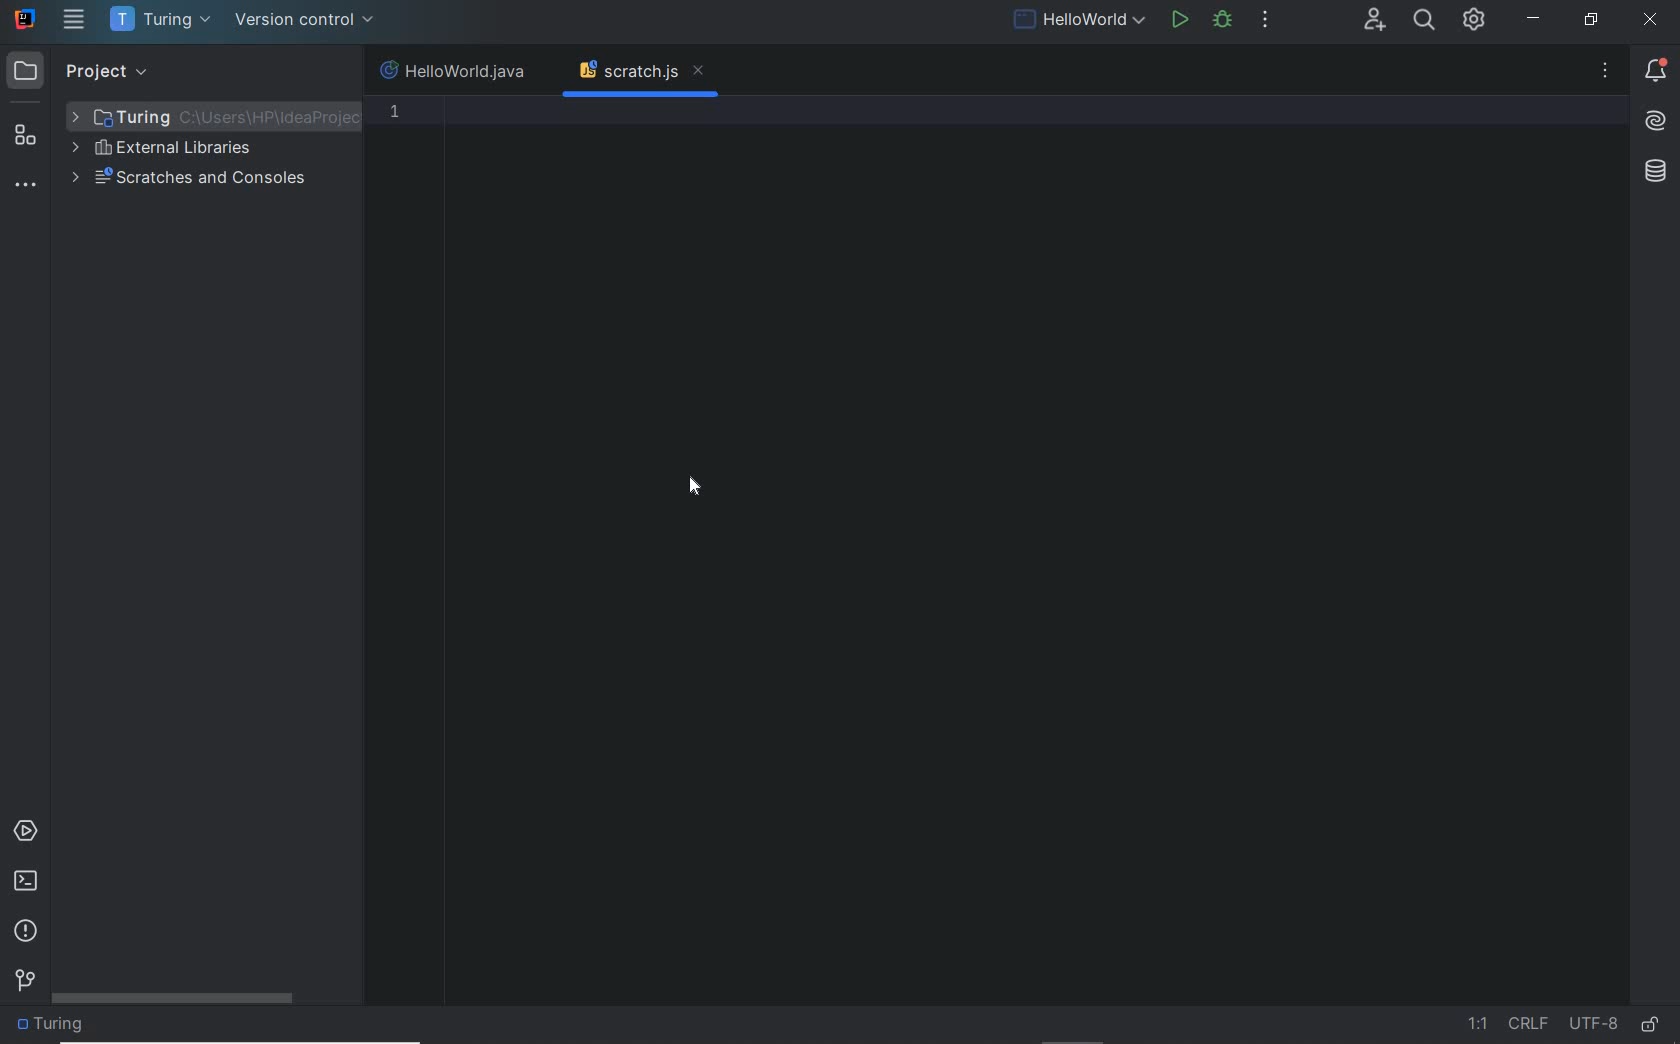 Image resolution: width=1680 pixels, height=1044 pixels. What do you see at coordinates (1425, 22) in the screenshot?
I see `search everywhere` at bounding box center [1425, 22].